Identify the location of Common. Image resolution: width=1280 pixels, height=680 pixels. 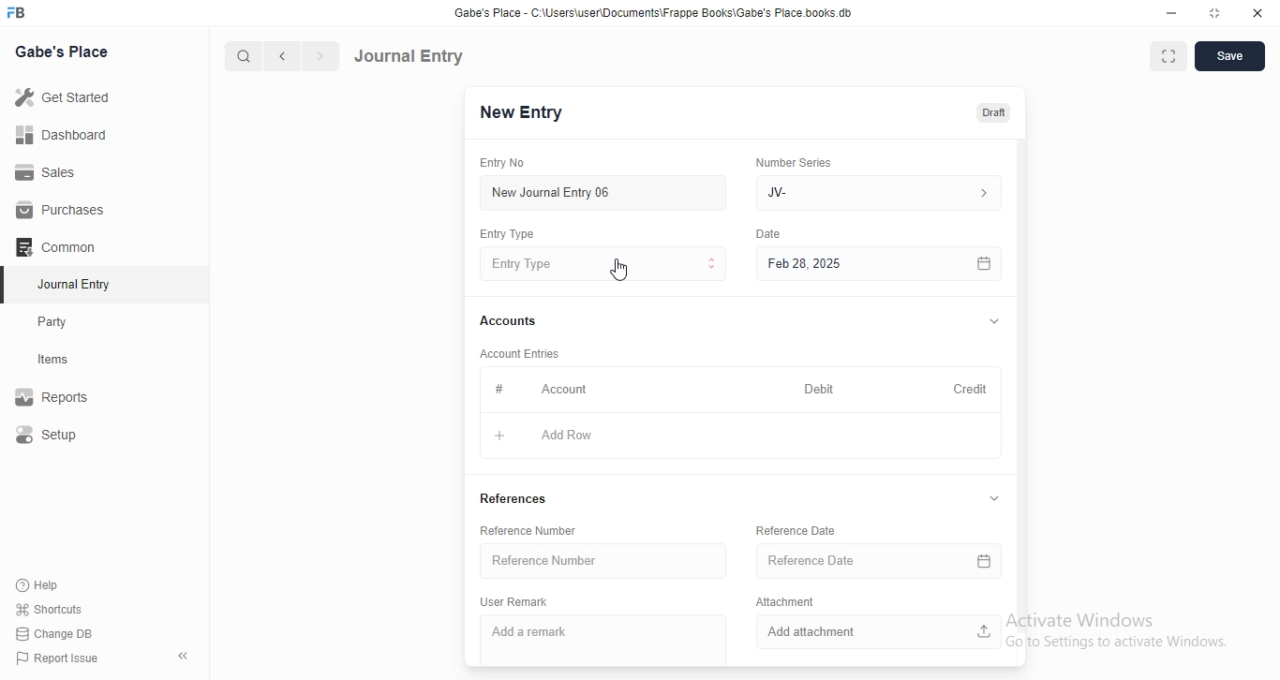
(61, 247).